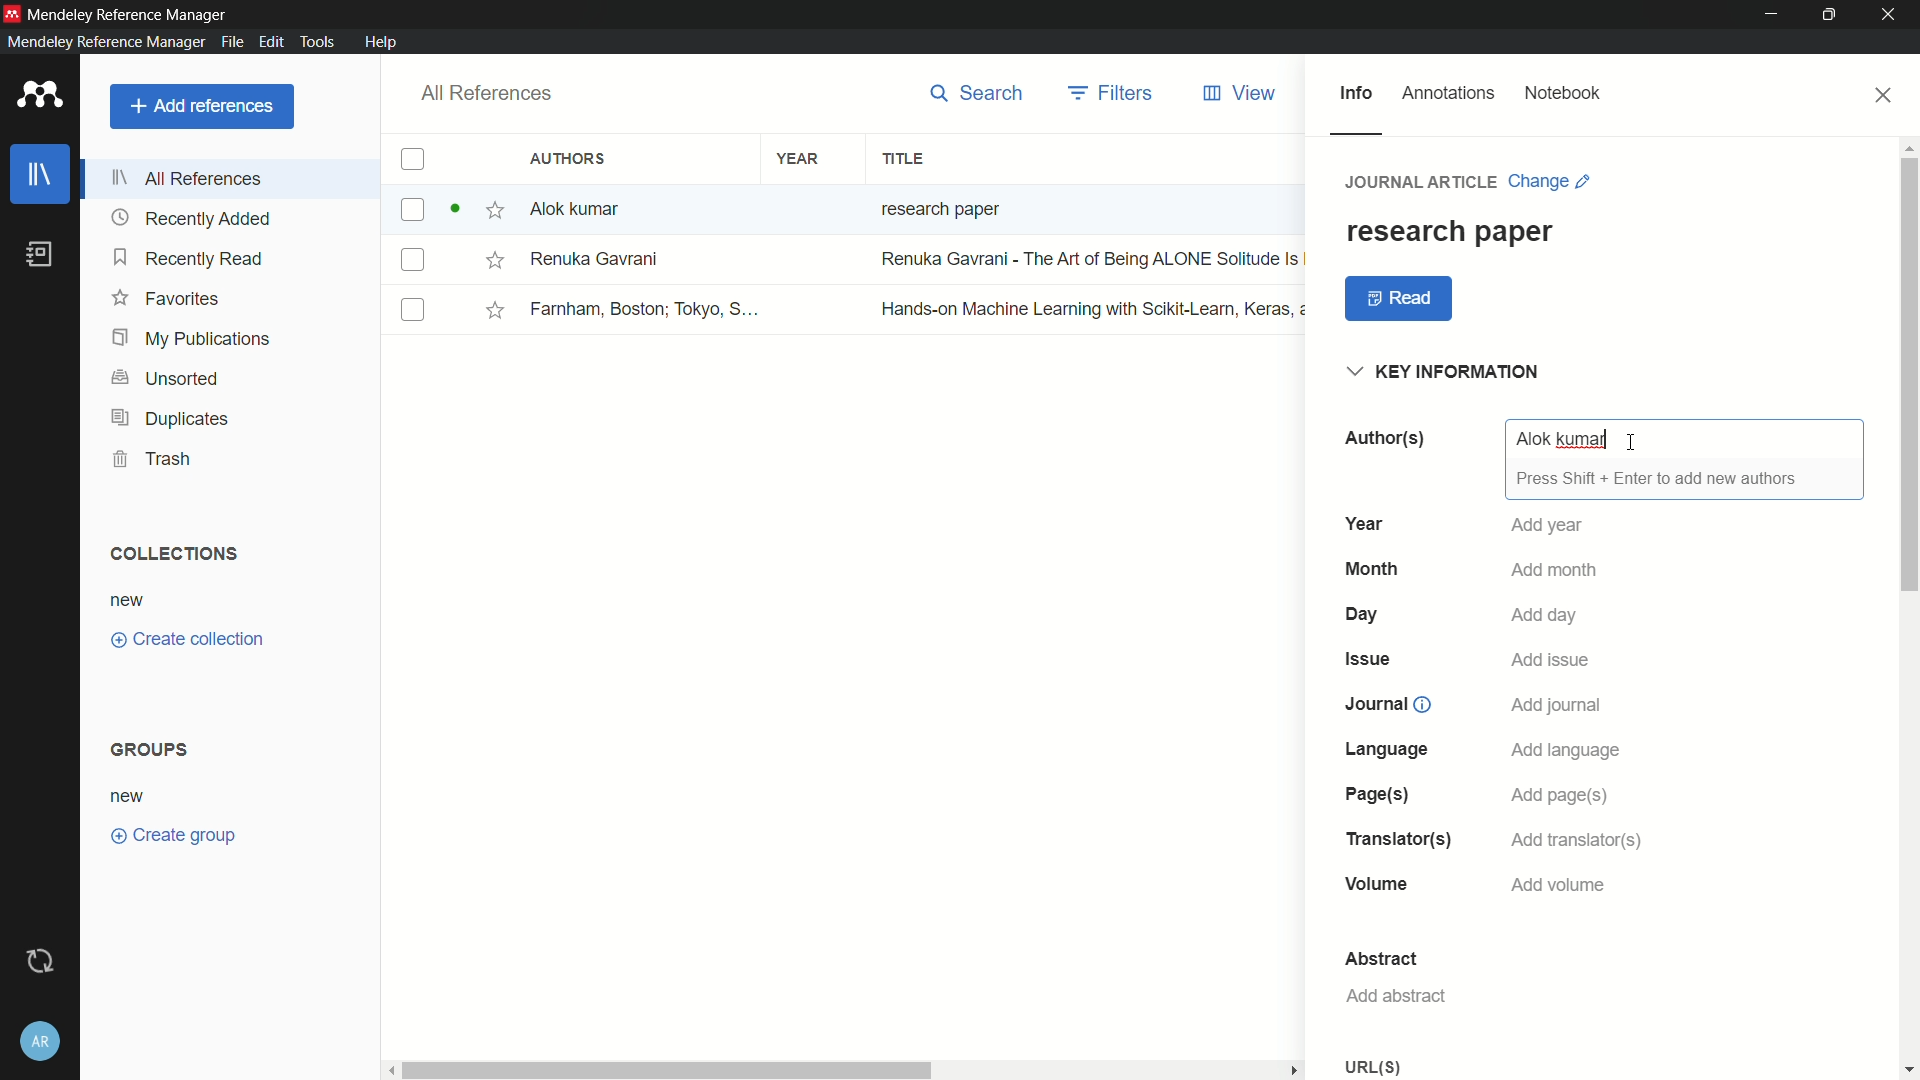  Describe the element at coordinates (193, 340) in the screenshot. I see `my publications` at that location.